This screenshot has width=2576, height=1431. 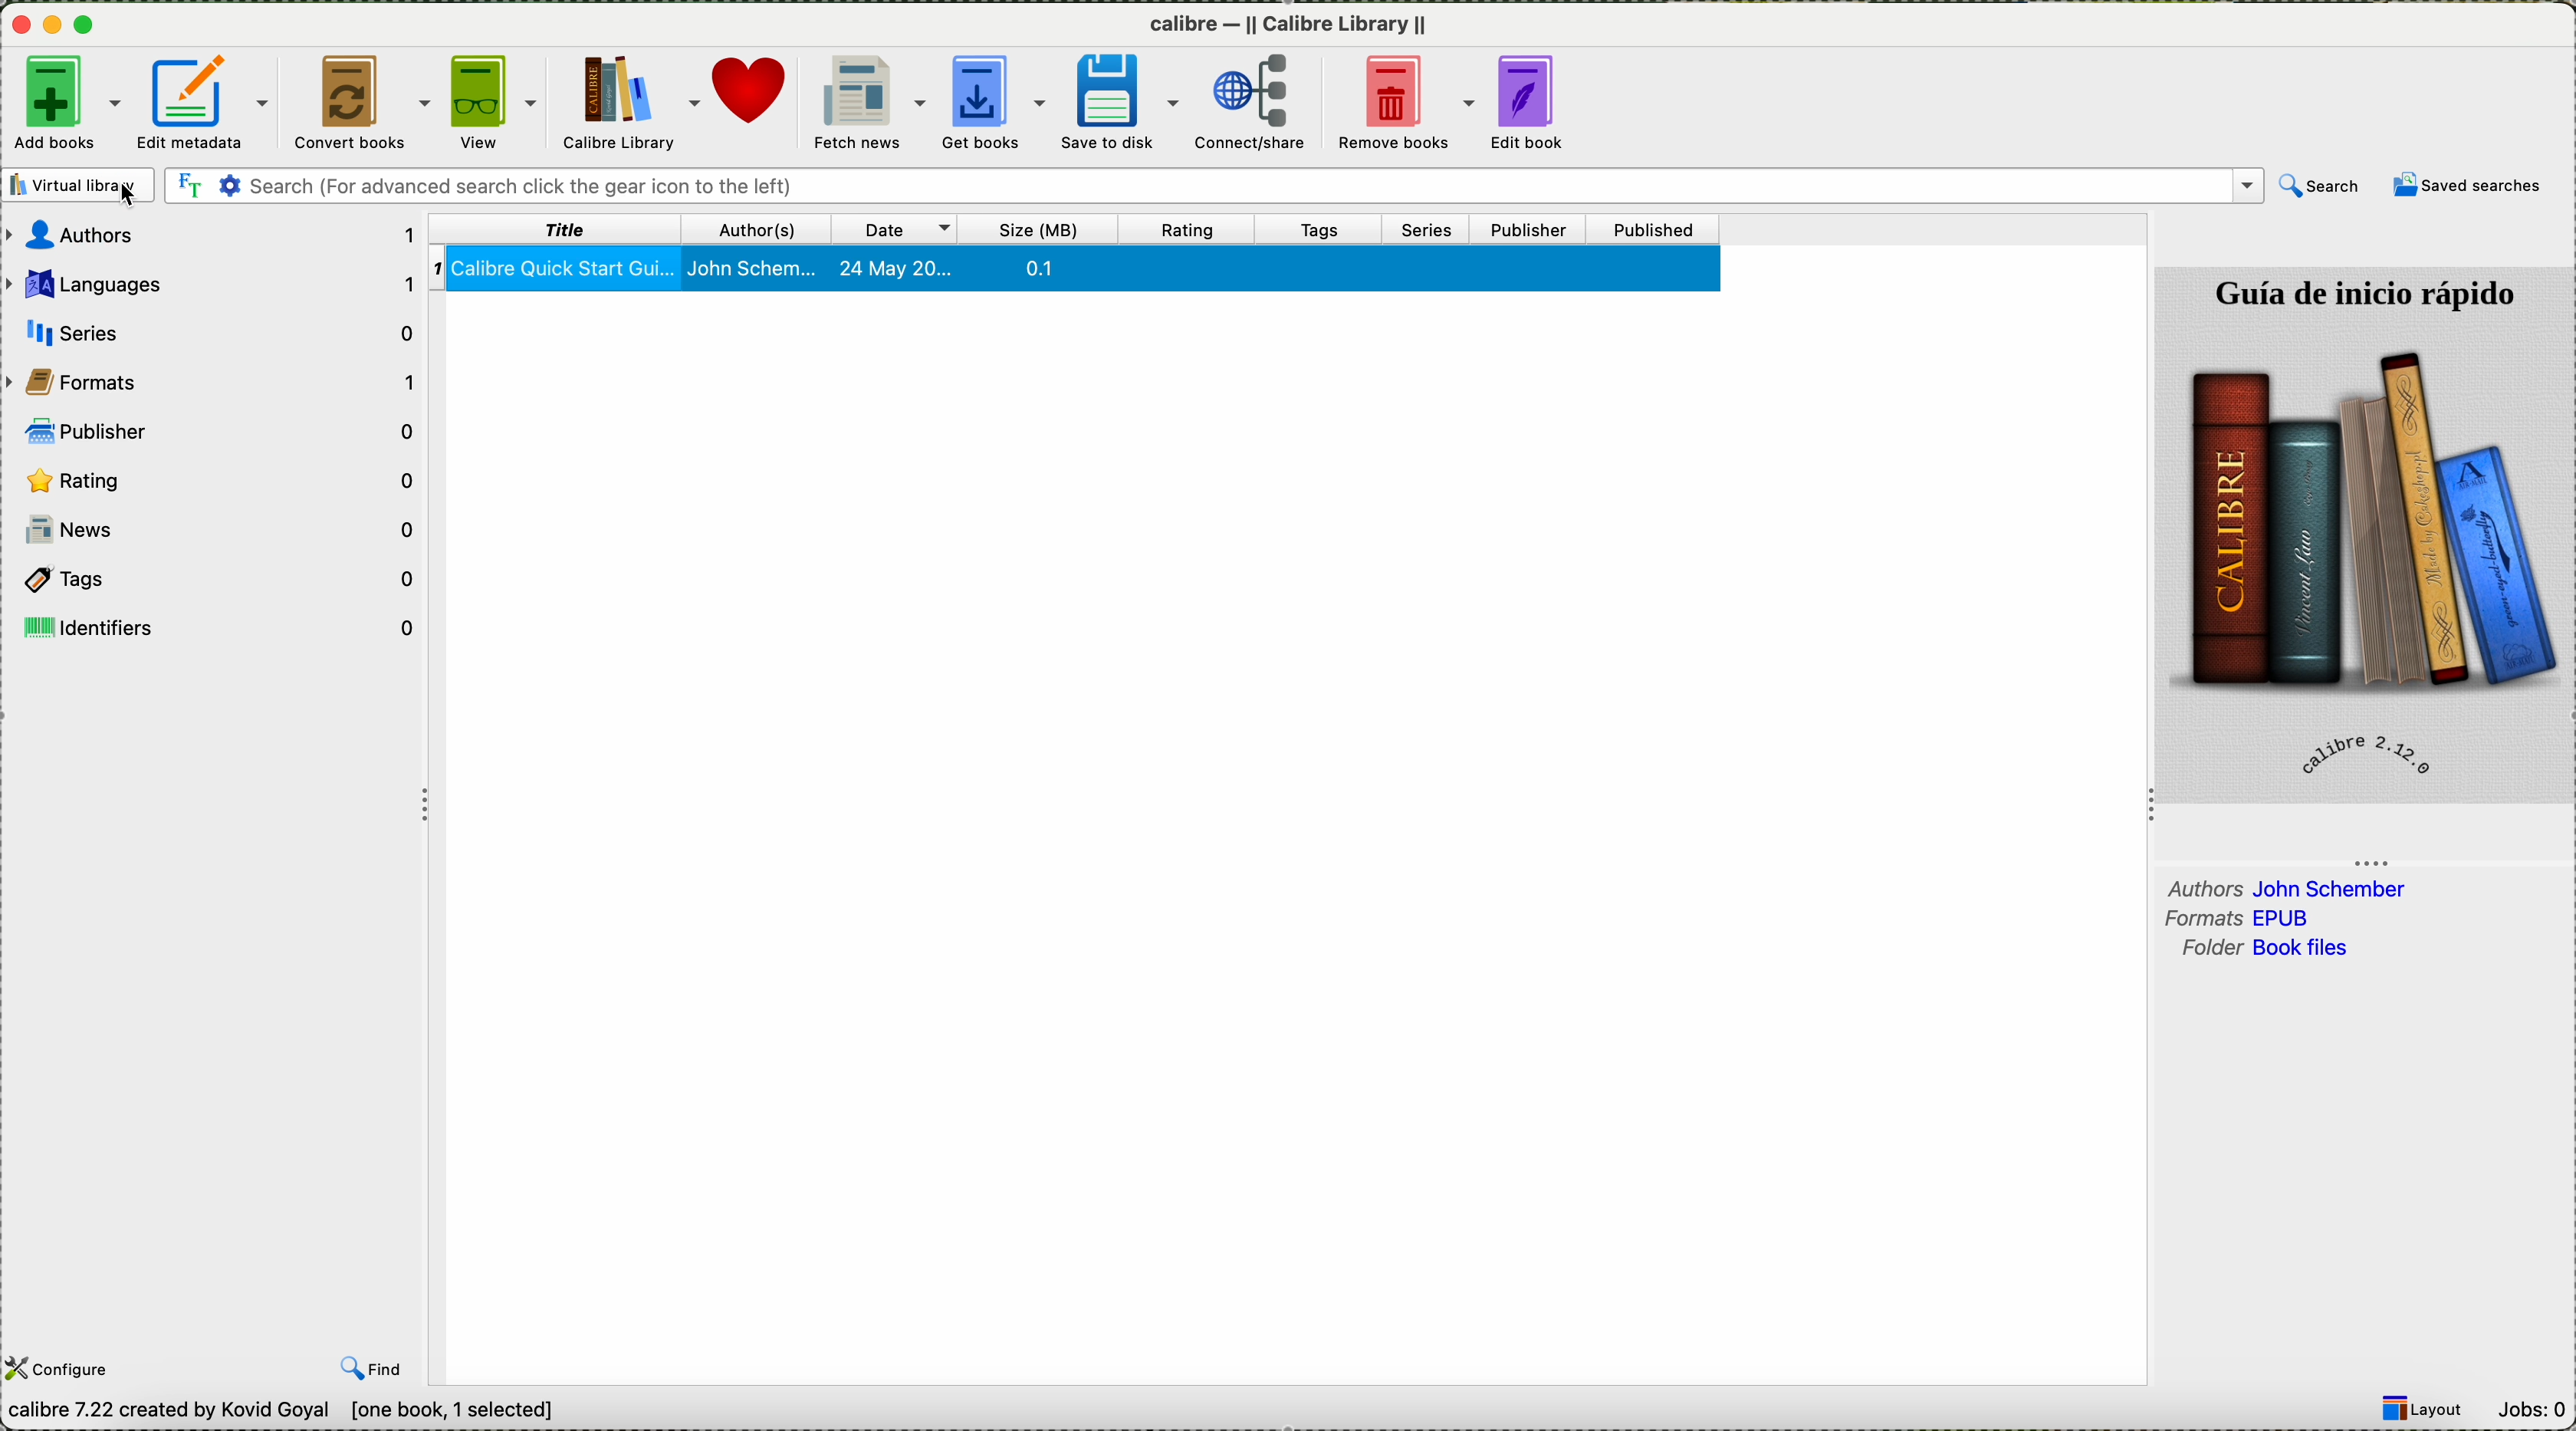 I want to click on authors , so click(x=2288, y=886).